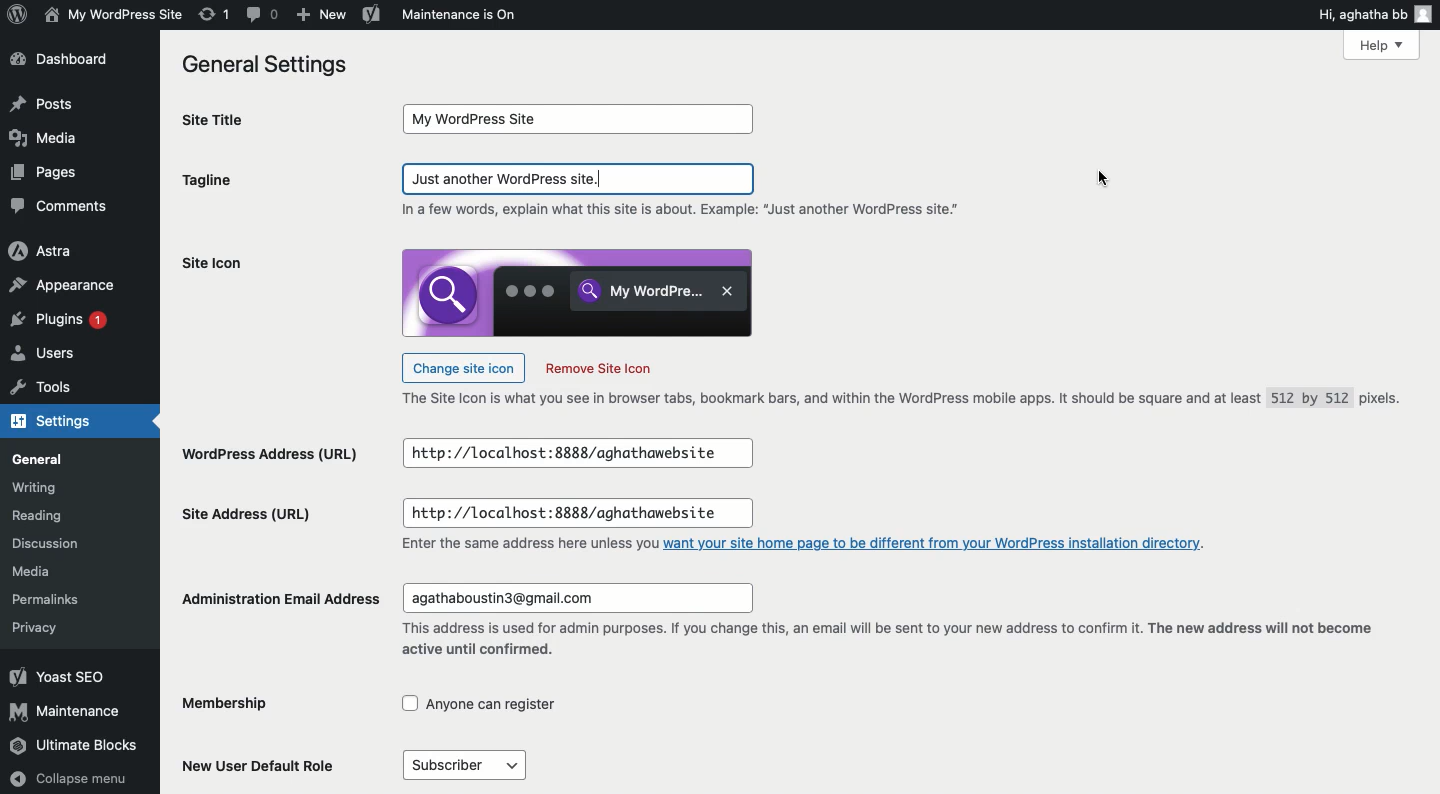  What do you see at coordinates (527, 545) in the screenshot?
I see `text` at bounding box center [527, 545].